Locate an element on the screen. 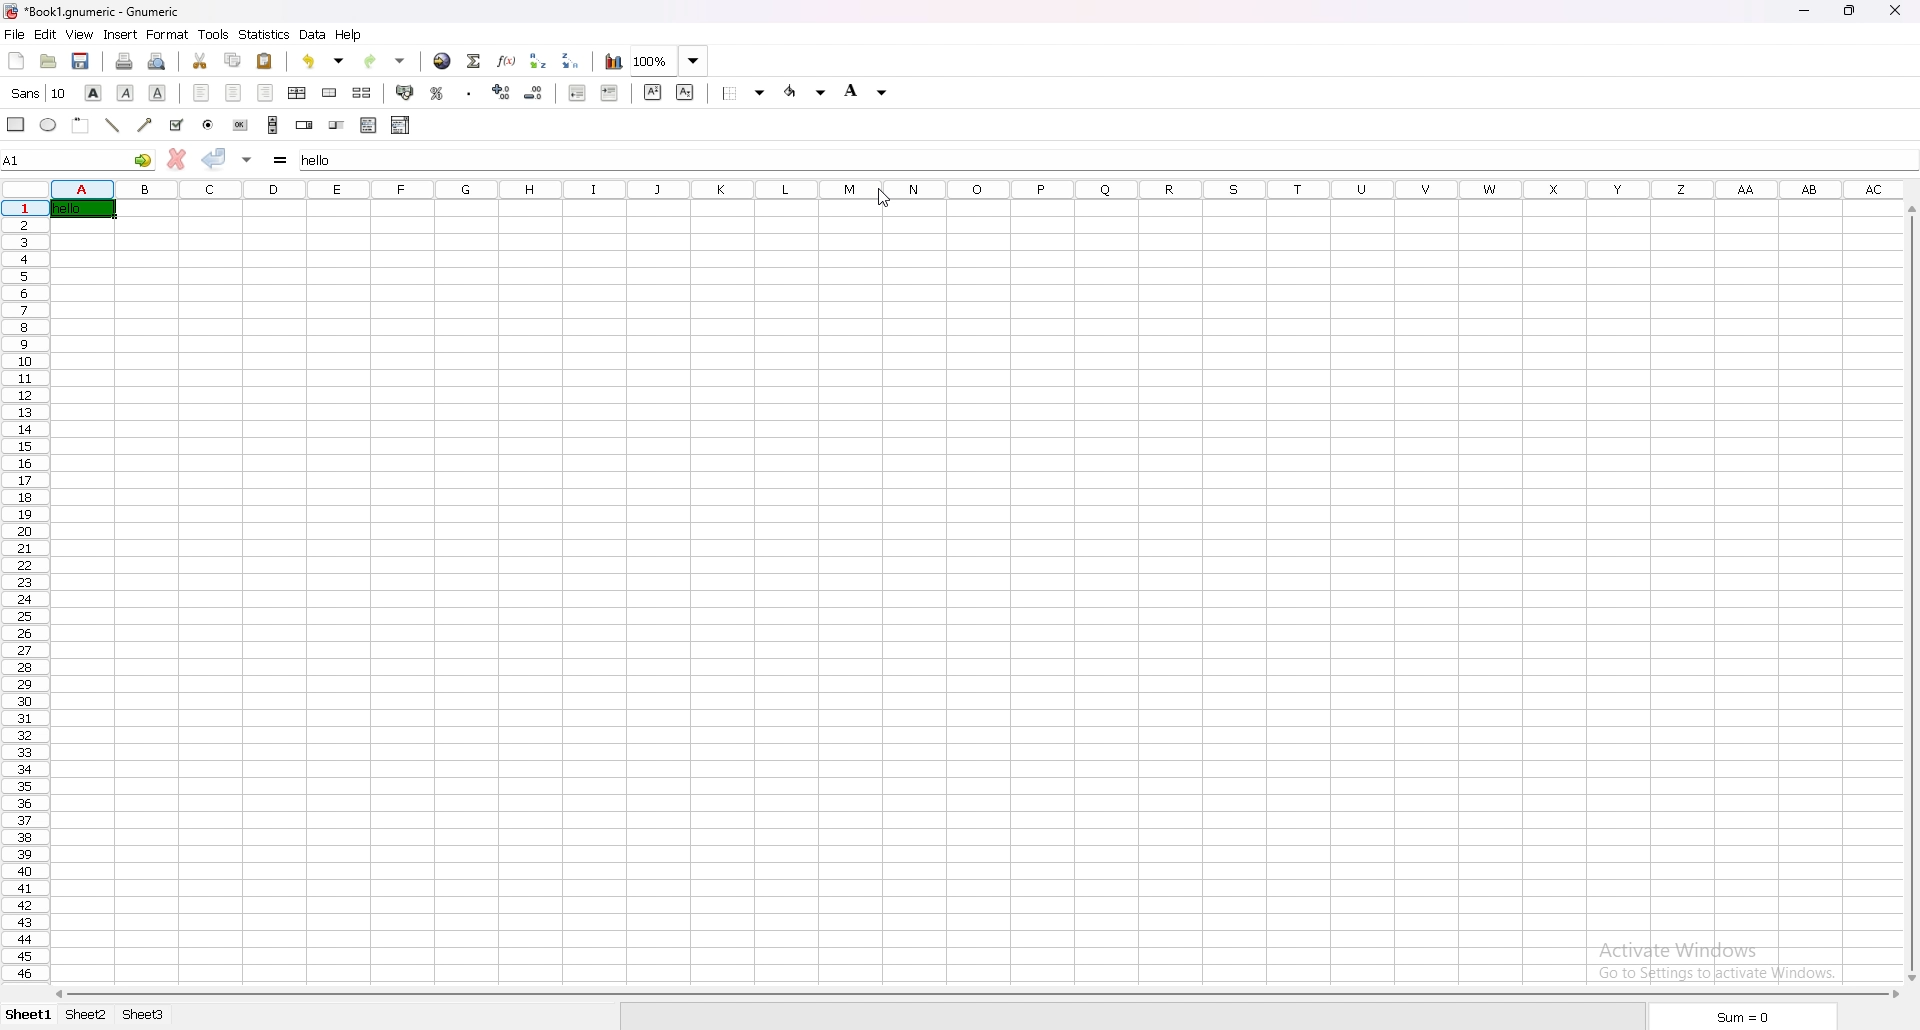  print is located at coordinates (125, 61).